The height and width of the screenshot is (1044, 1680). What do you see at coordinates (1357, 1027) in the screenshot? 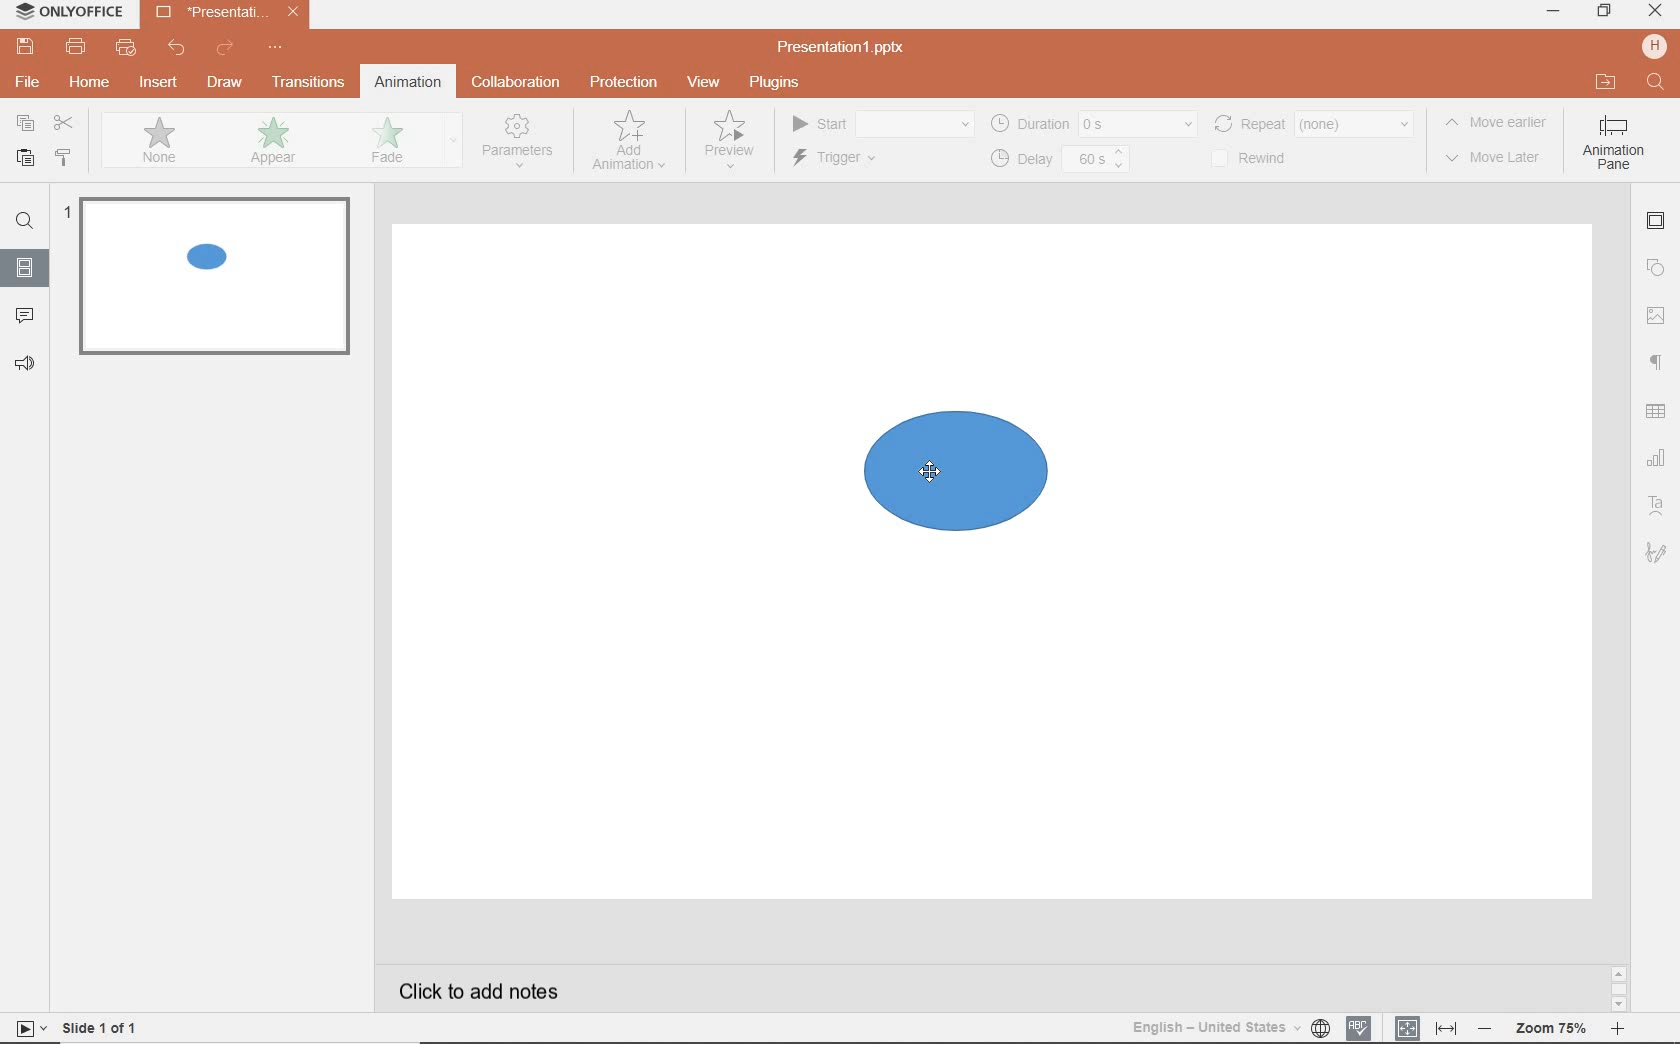
I see `spell checking` at bounding box center [1357, 1027].